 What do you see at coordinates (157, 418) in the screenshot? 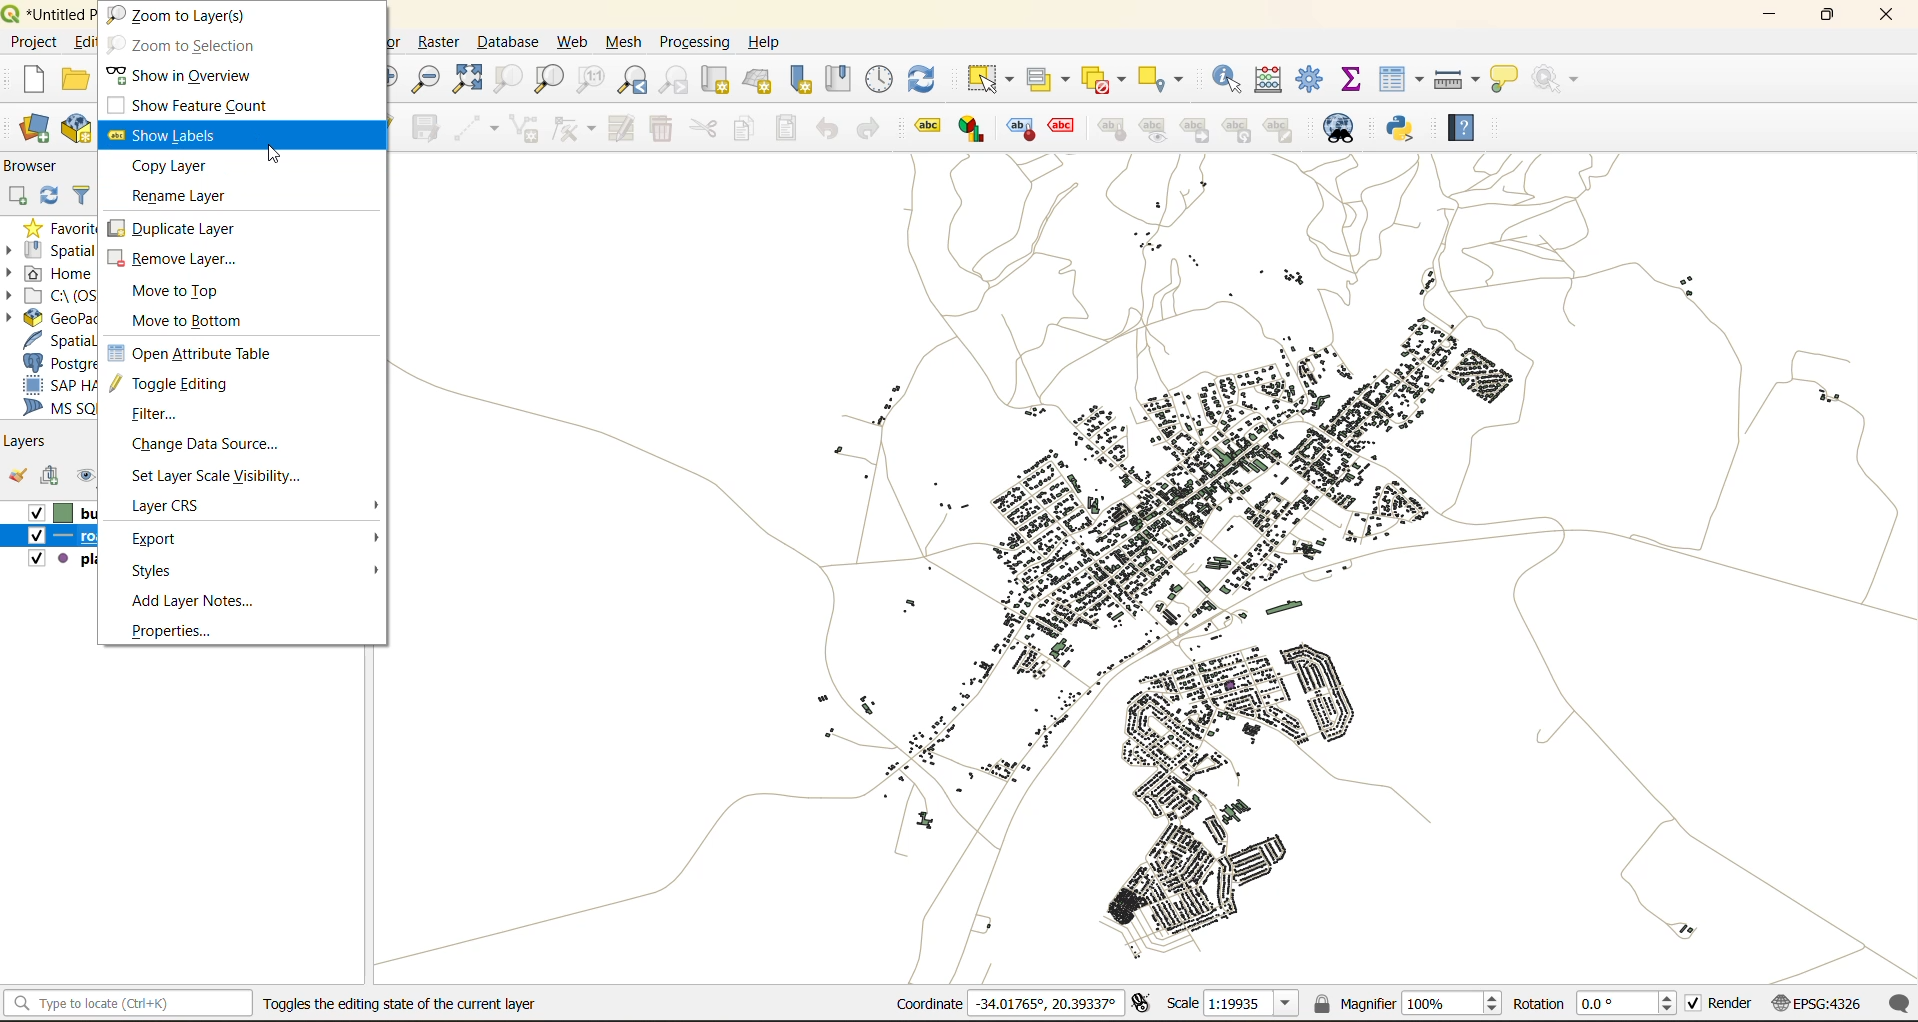
I see `filter` at bounding box center [157, 418].